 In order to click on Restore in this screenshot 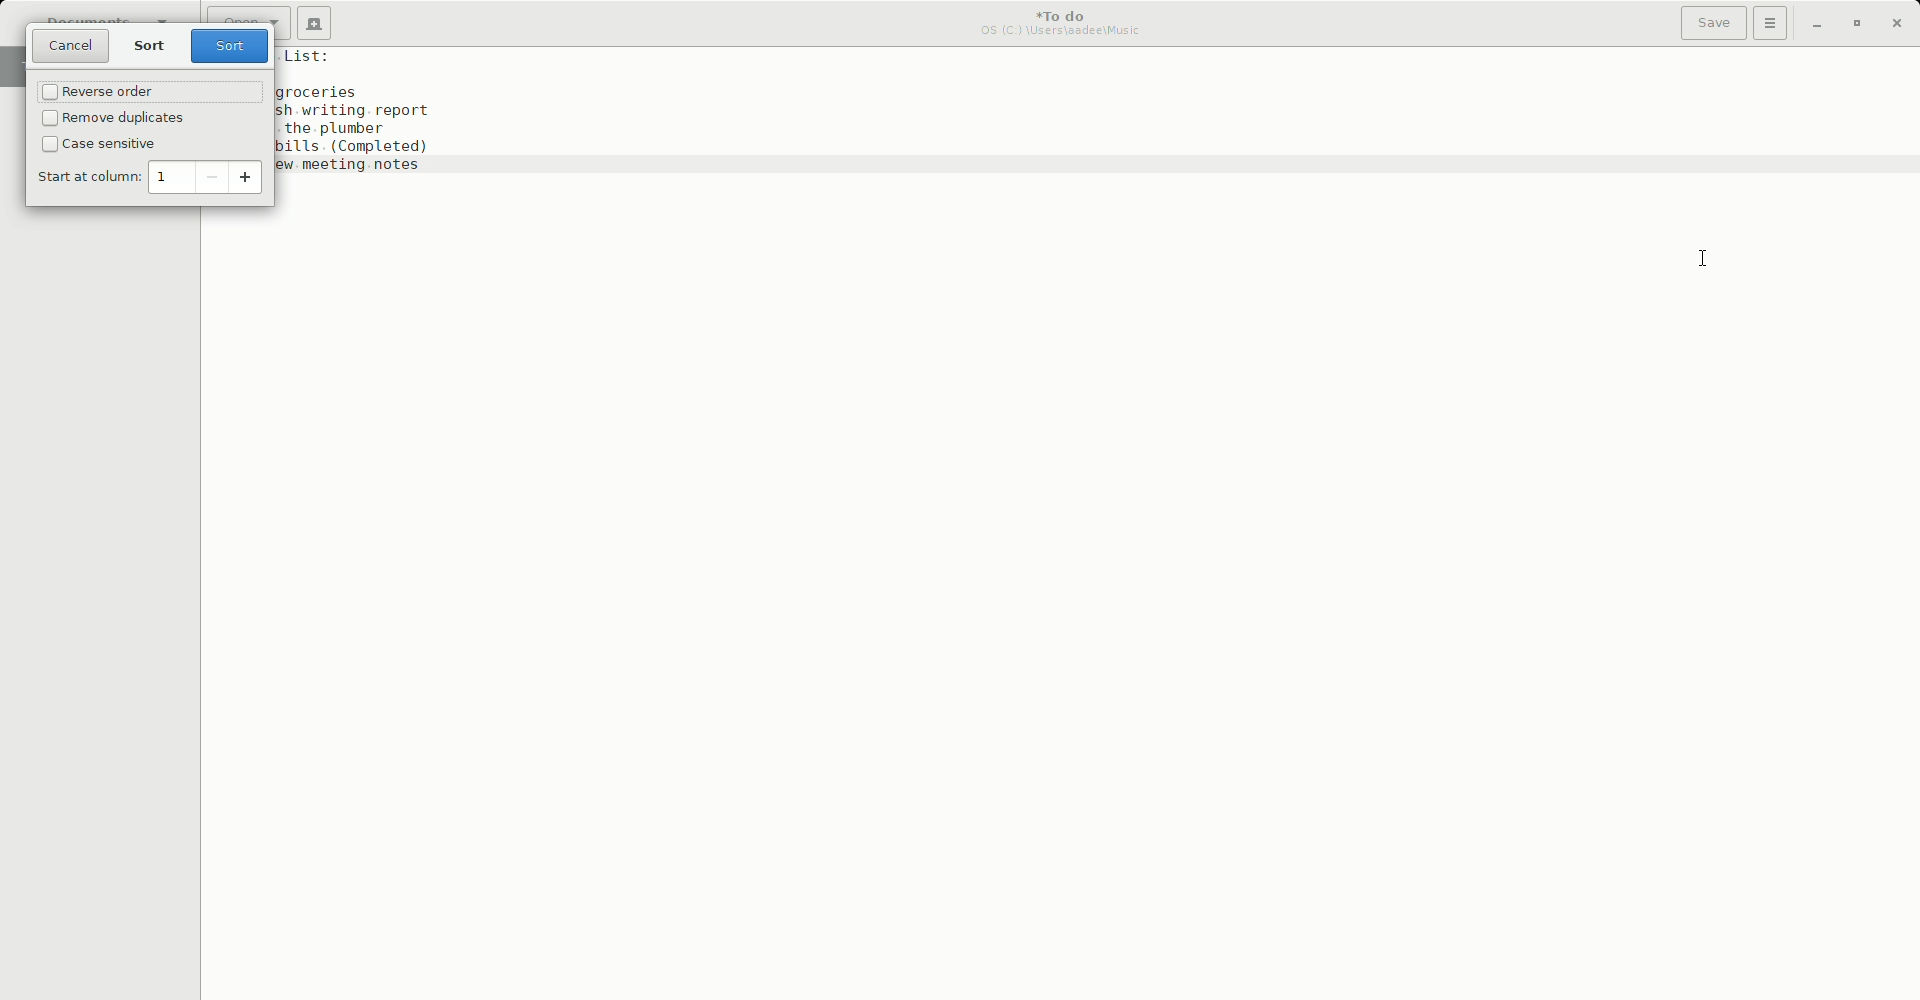, I will do `click(1858, 23)`.